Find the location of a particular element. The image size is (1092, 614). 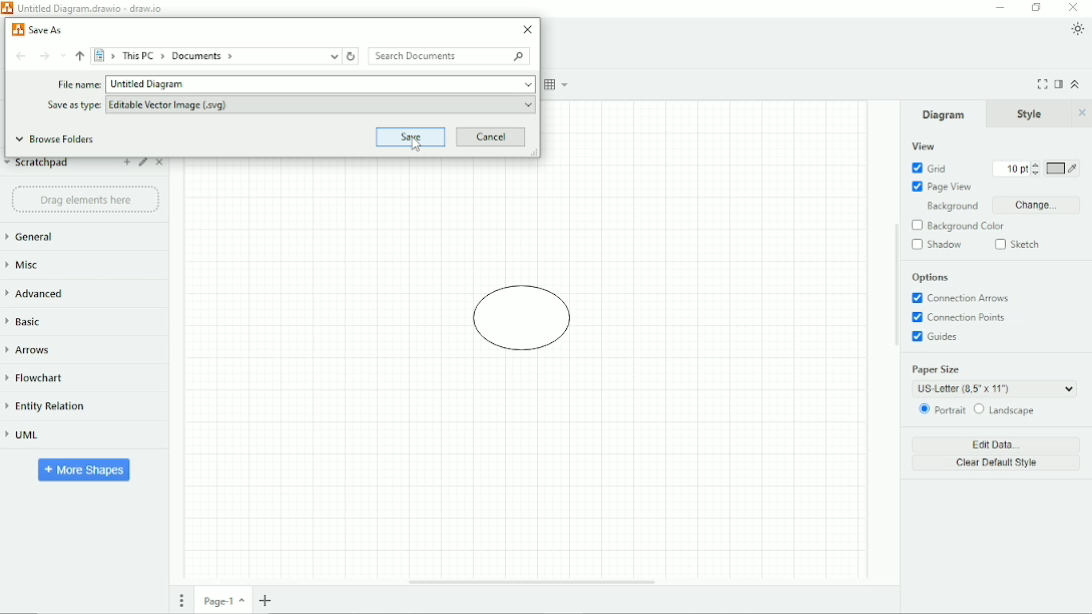

Recent Locations is located at coordinates (63, 56).